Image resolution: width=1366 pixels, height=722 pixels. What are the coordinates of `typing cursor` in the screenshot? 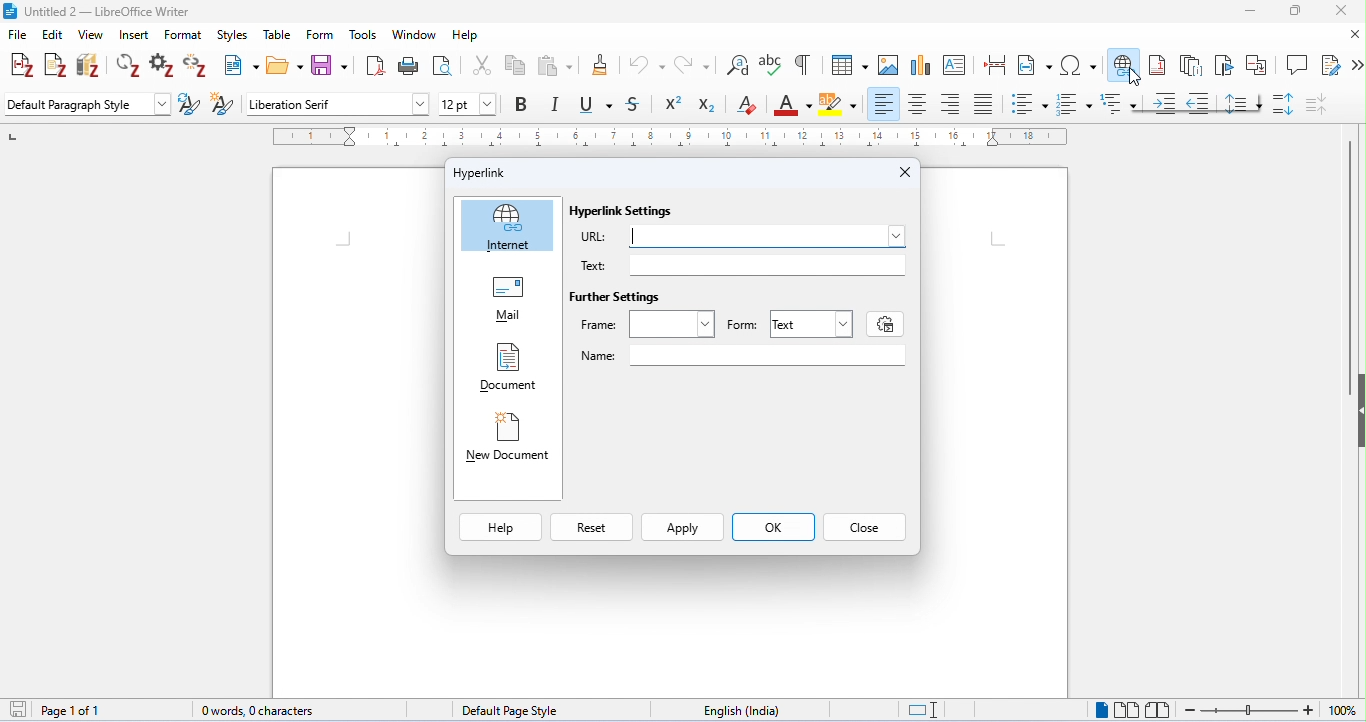 It's located at (350, 247).